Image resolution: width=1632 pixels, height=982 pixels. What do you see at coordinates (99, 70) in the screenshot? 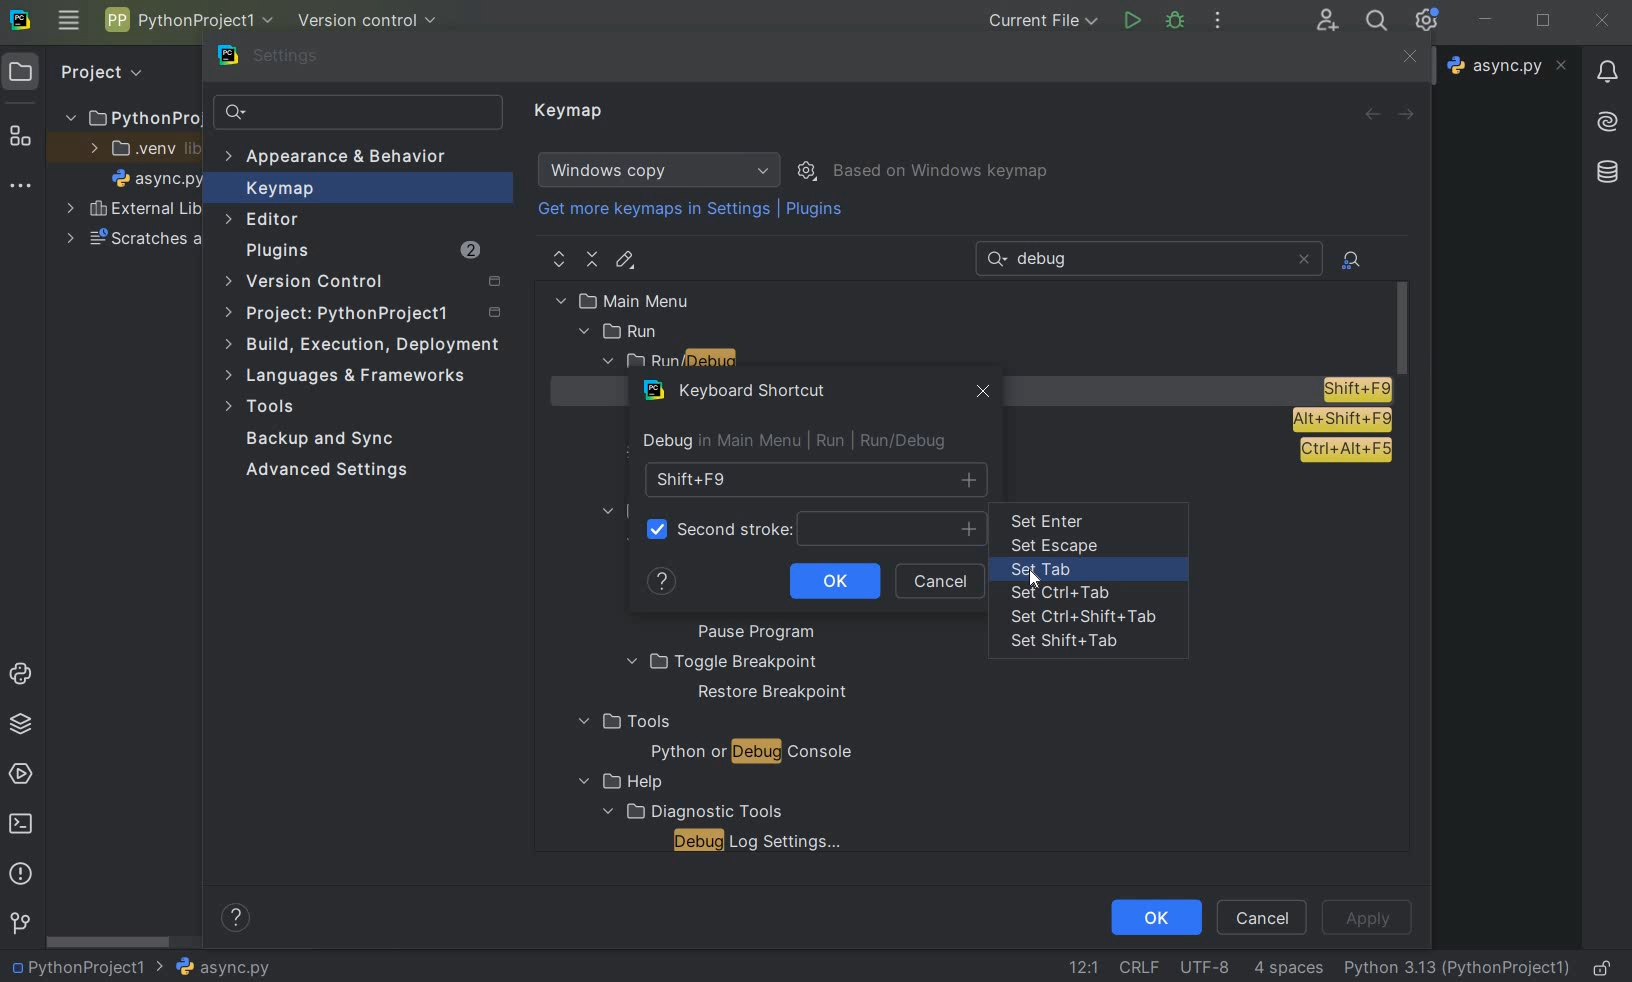
I see `Project` at bounding box center [99, 70].